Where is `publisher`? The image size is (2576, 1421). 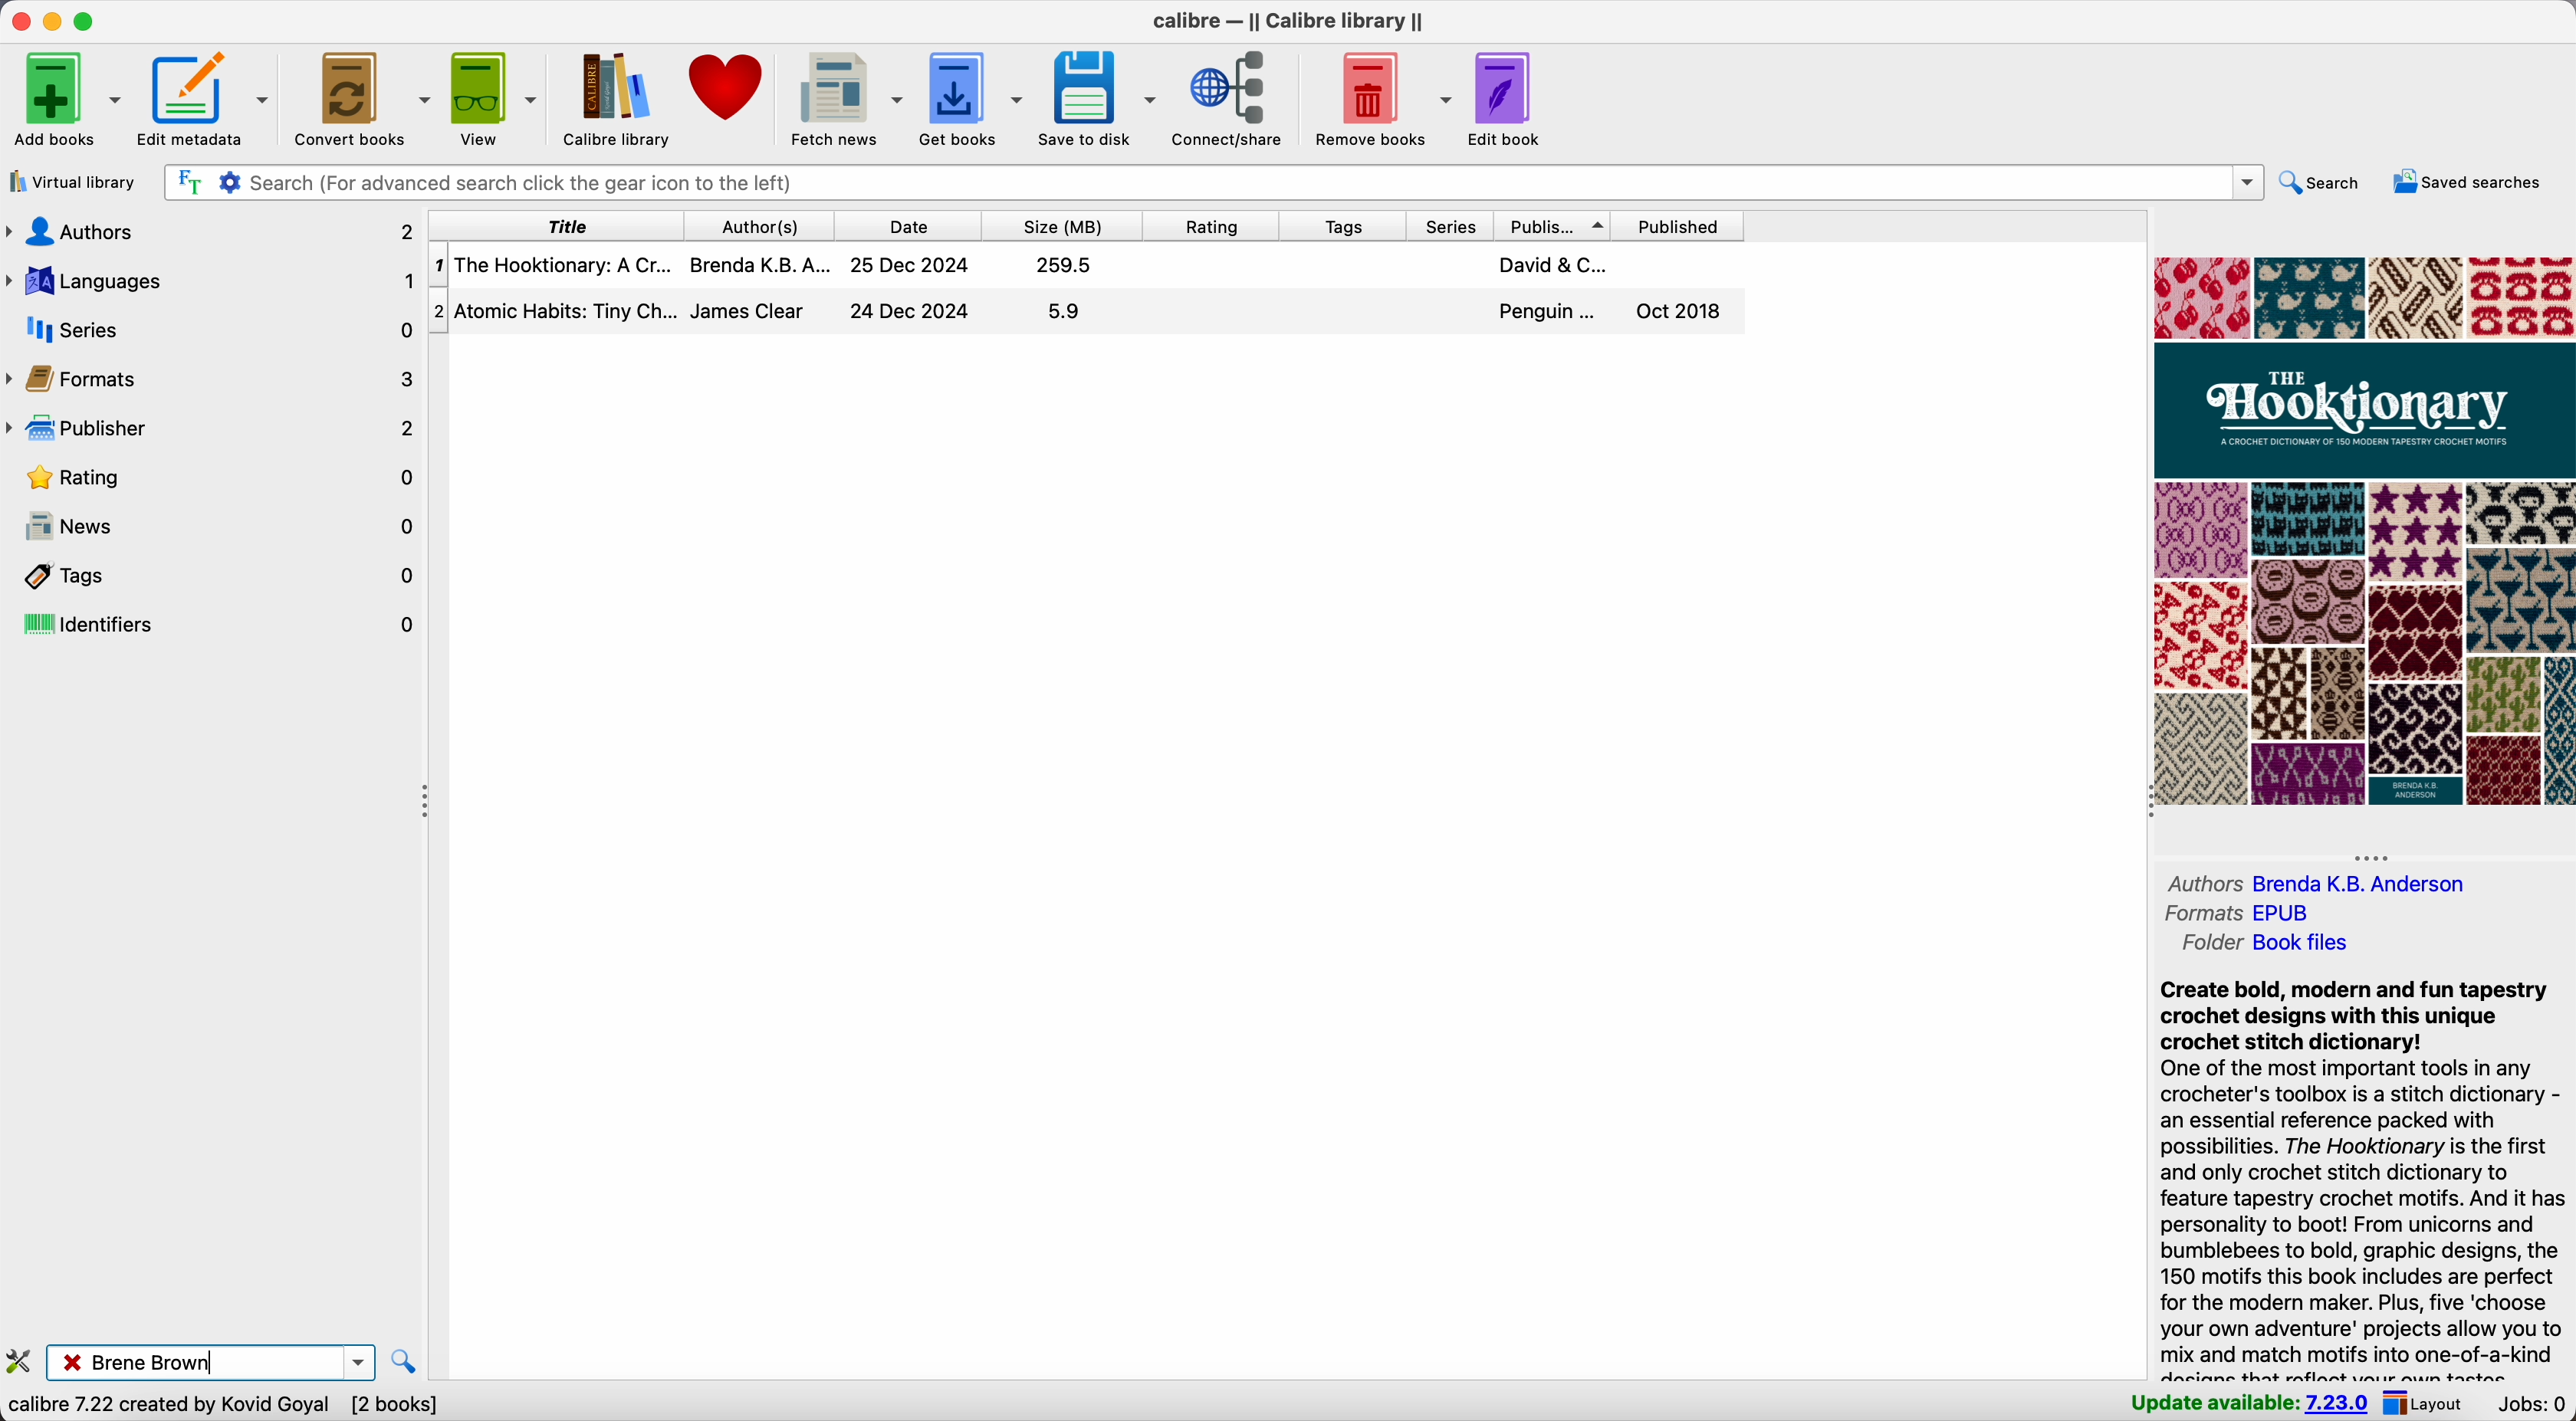 publisher is located at coordinates (1555, 224).